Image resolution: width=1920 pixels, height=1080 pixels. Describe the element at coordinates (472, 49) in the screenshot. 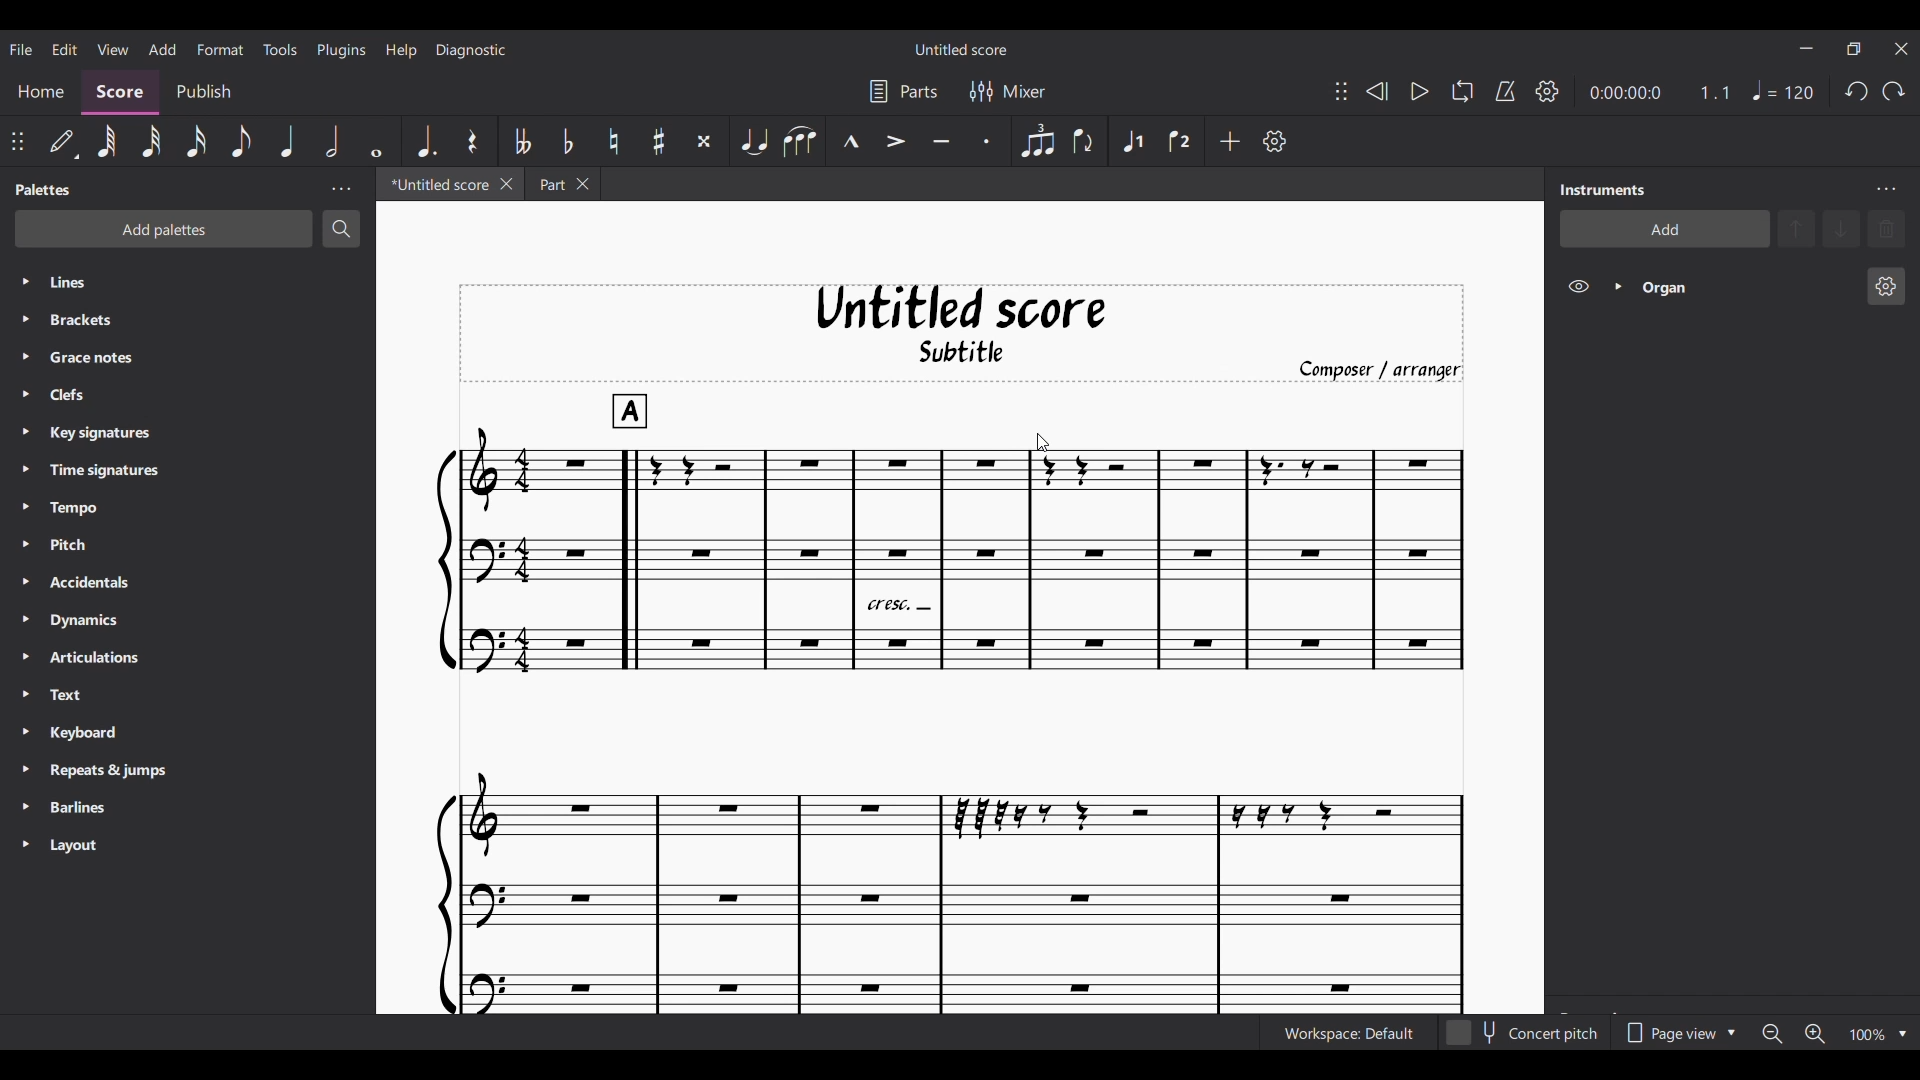

I see `Diagnostic menu` at that location.